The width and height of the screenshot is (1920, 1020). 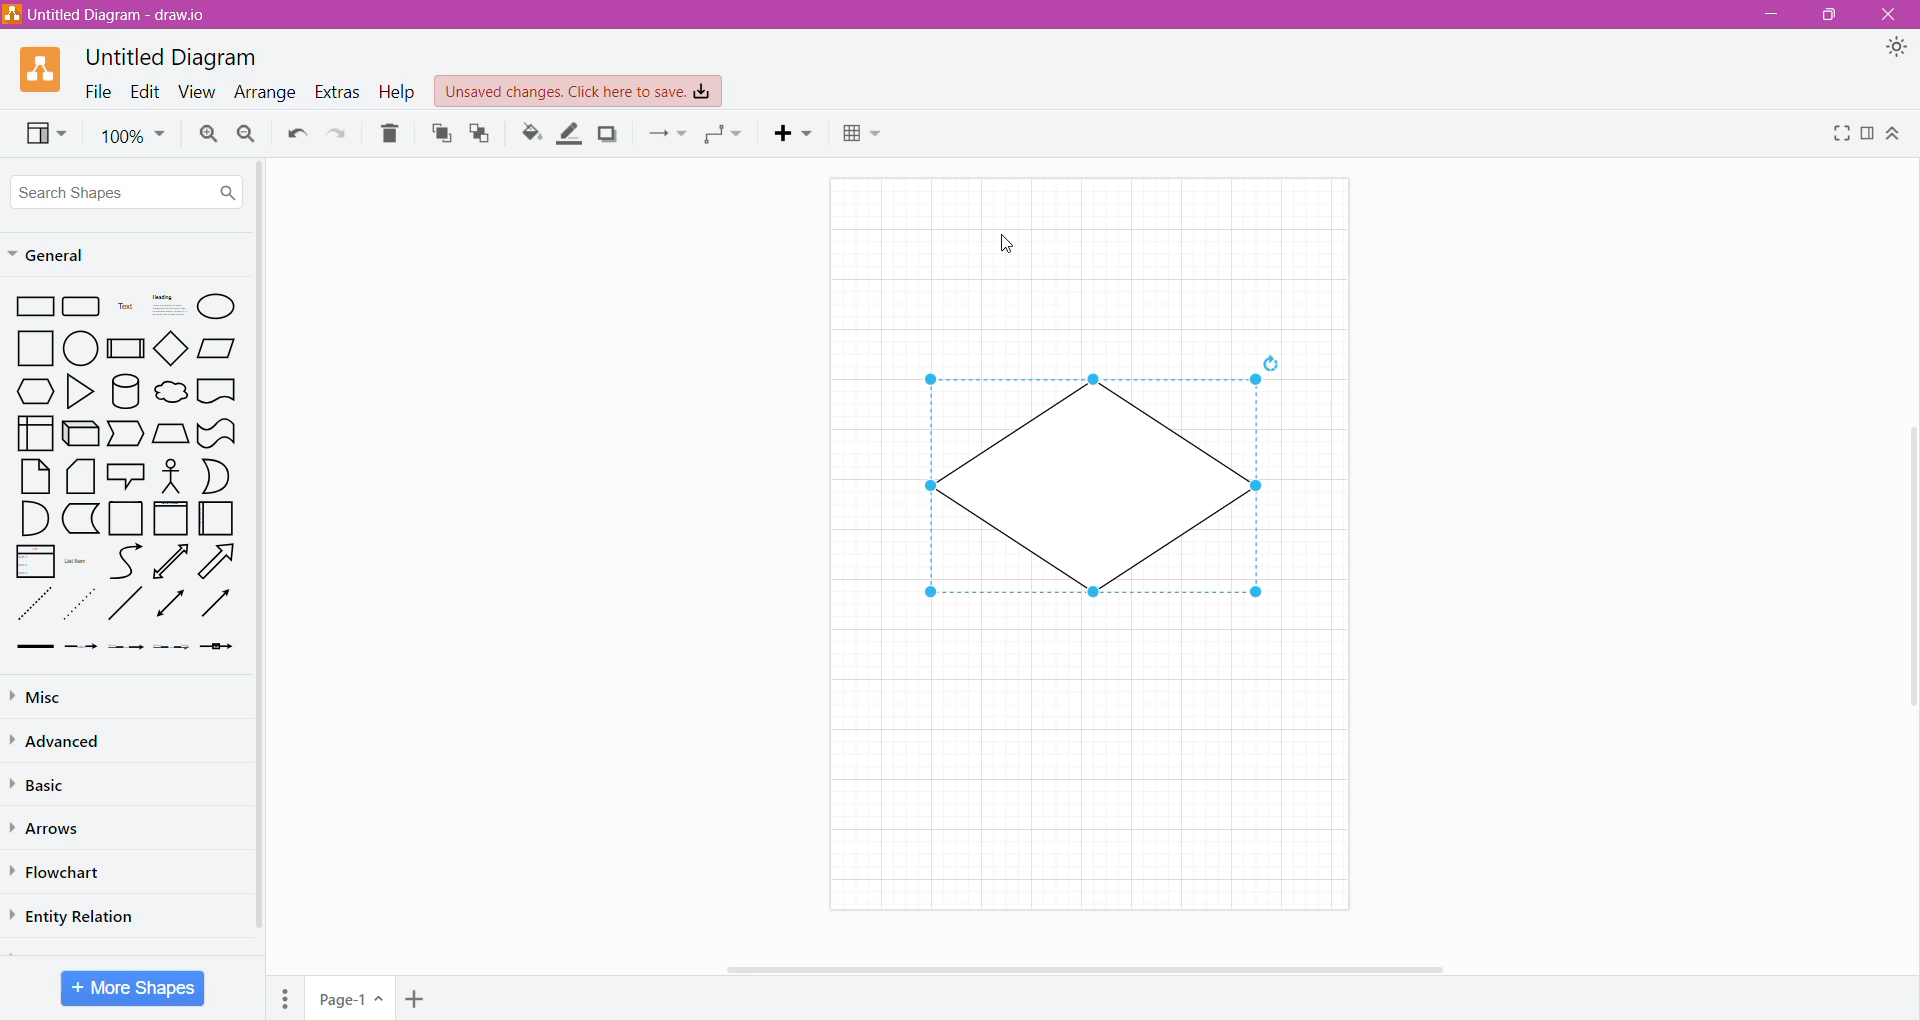 What do you see at coordinates (126, 561) in the screenshot?
I see `Curves` at bounding box center [126, 561].